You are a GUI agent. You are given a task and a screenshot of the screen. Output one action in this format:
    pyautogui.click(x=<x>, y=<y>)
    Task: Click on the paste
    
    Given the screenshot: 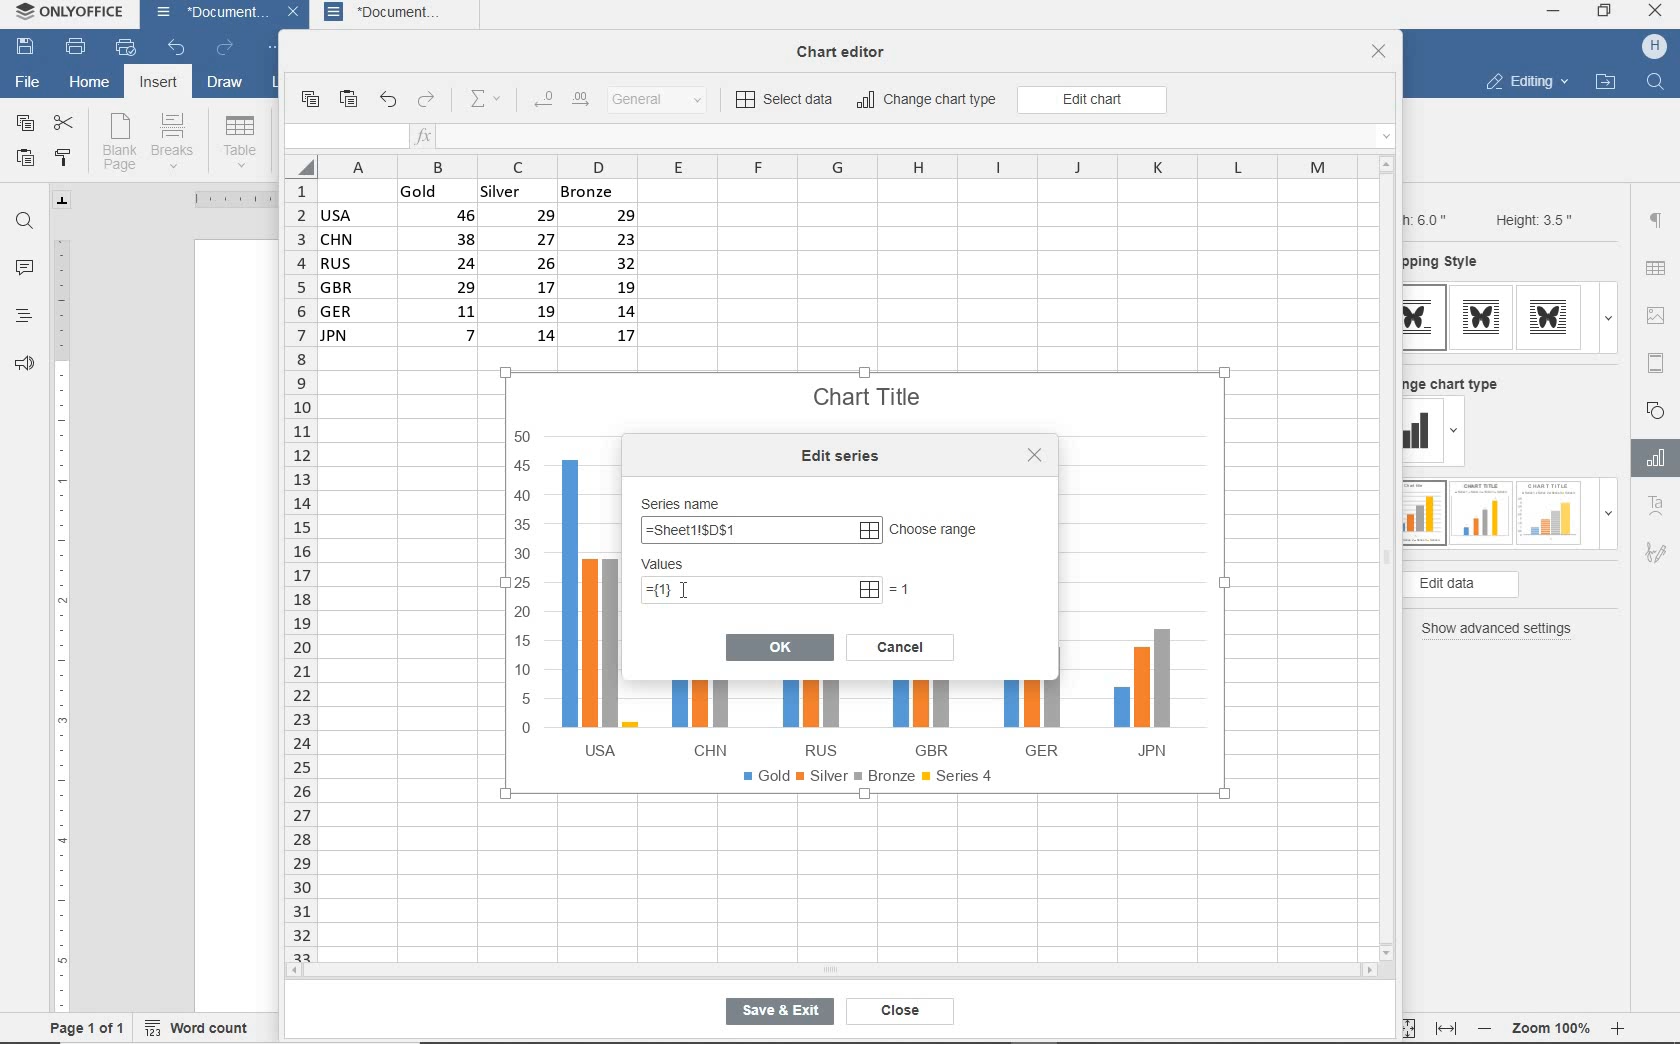 What is the action you would take?
    pyautogui.click(x=350, y=100)
    